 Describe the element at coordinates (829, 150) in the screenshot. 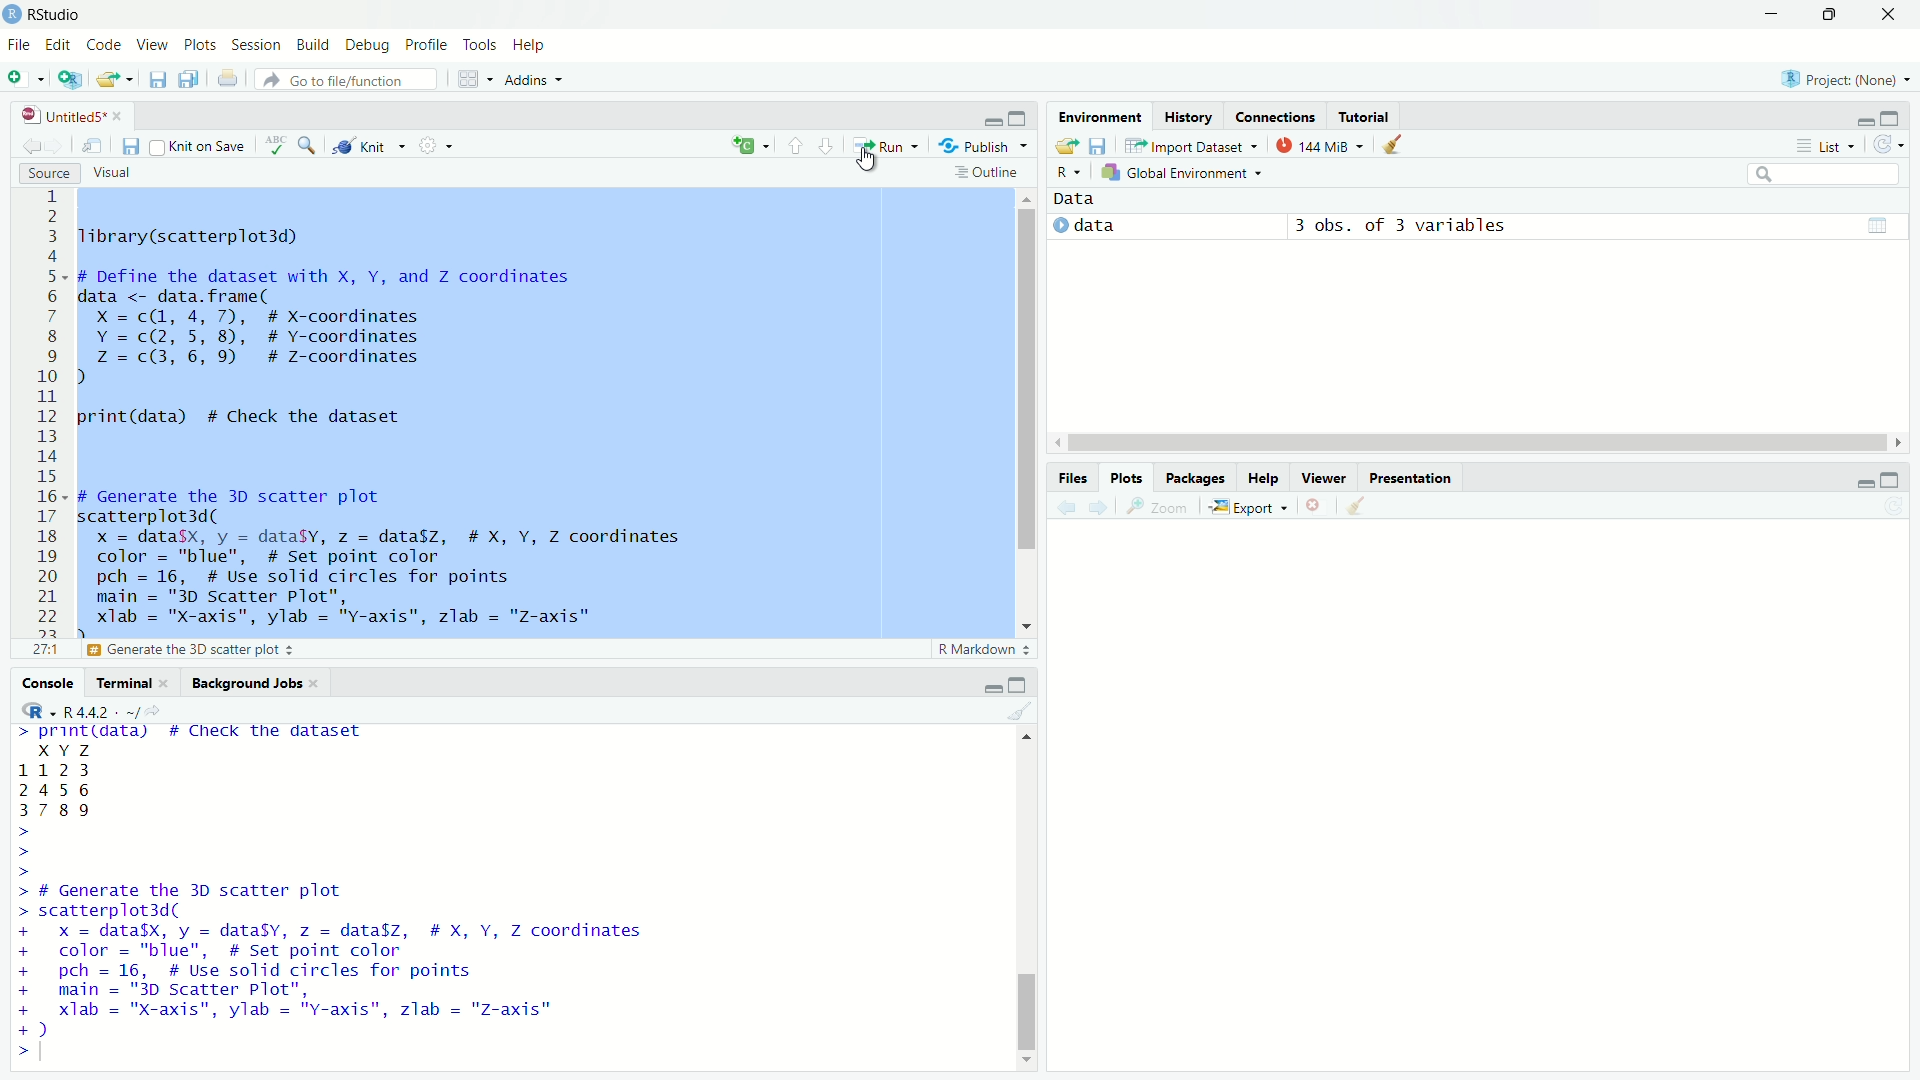

I see `go to next section/chunk` at that location.